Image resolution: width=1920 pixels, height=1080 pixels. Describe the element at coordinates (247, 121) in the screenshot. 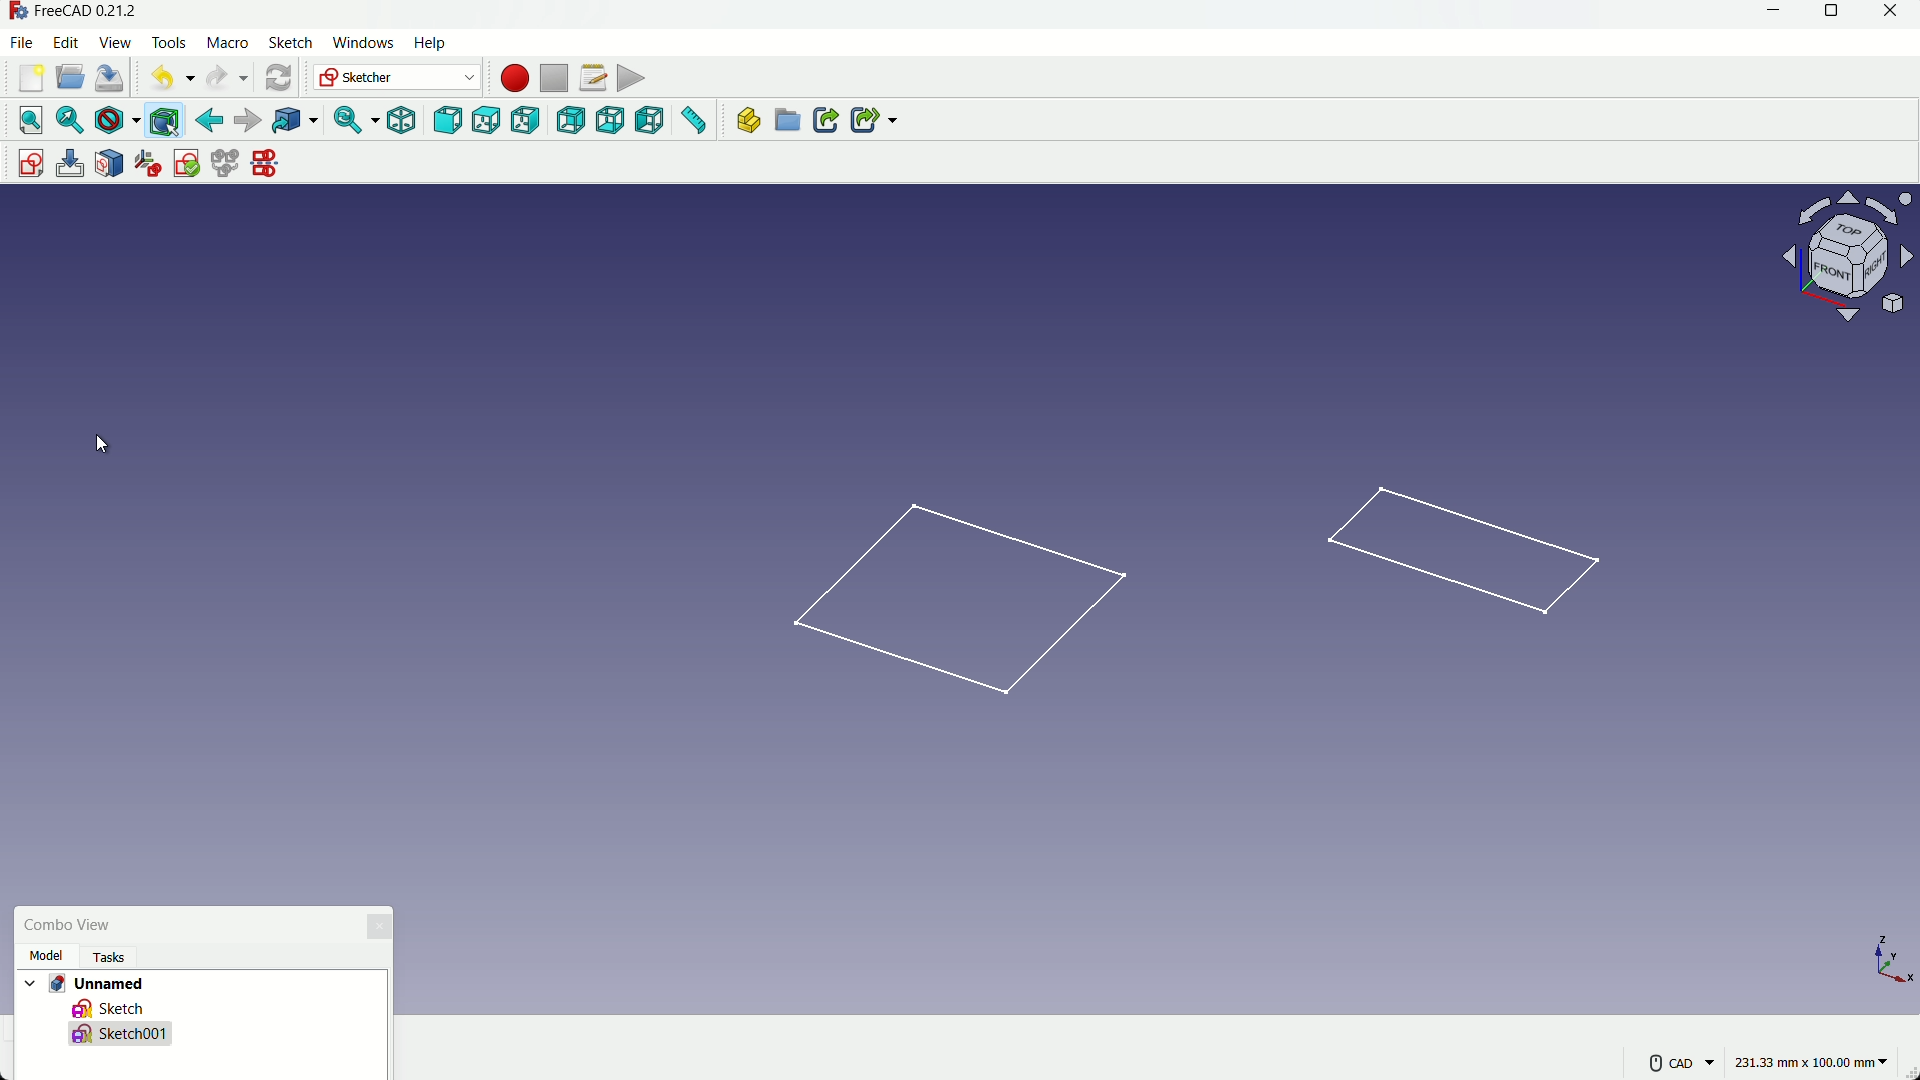

I see `forward` at that location.